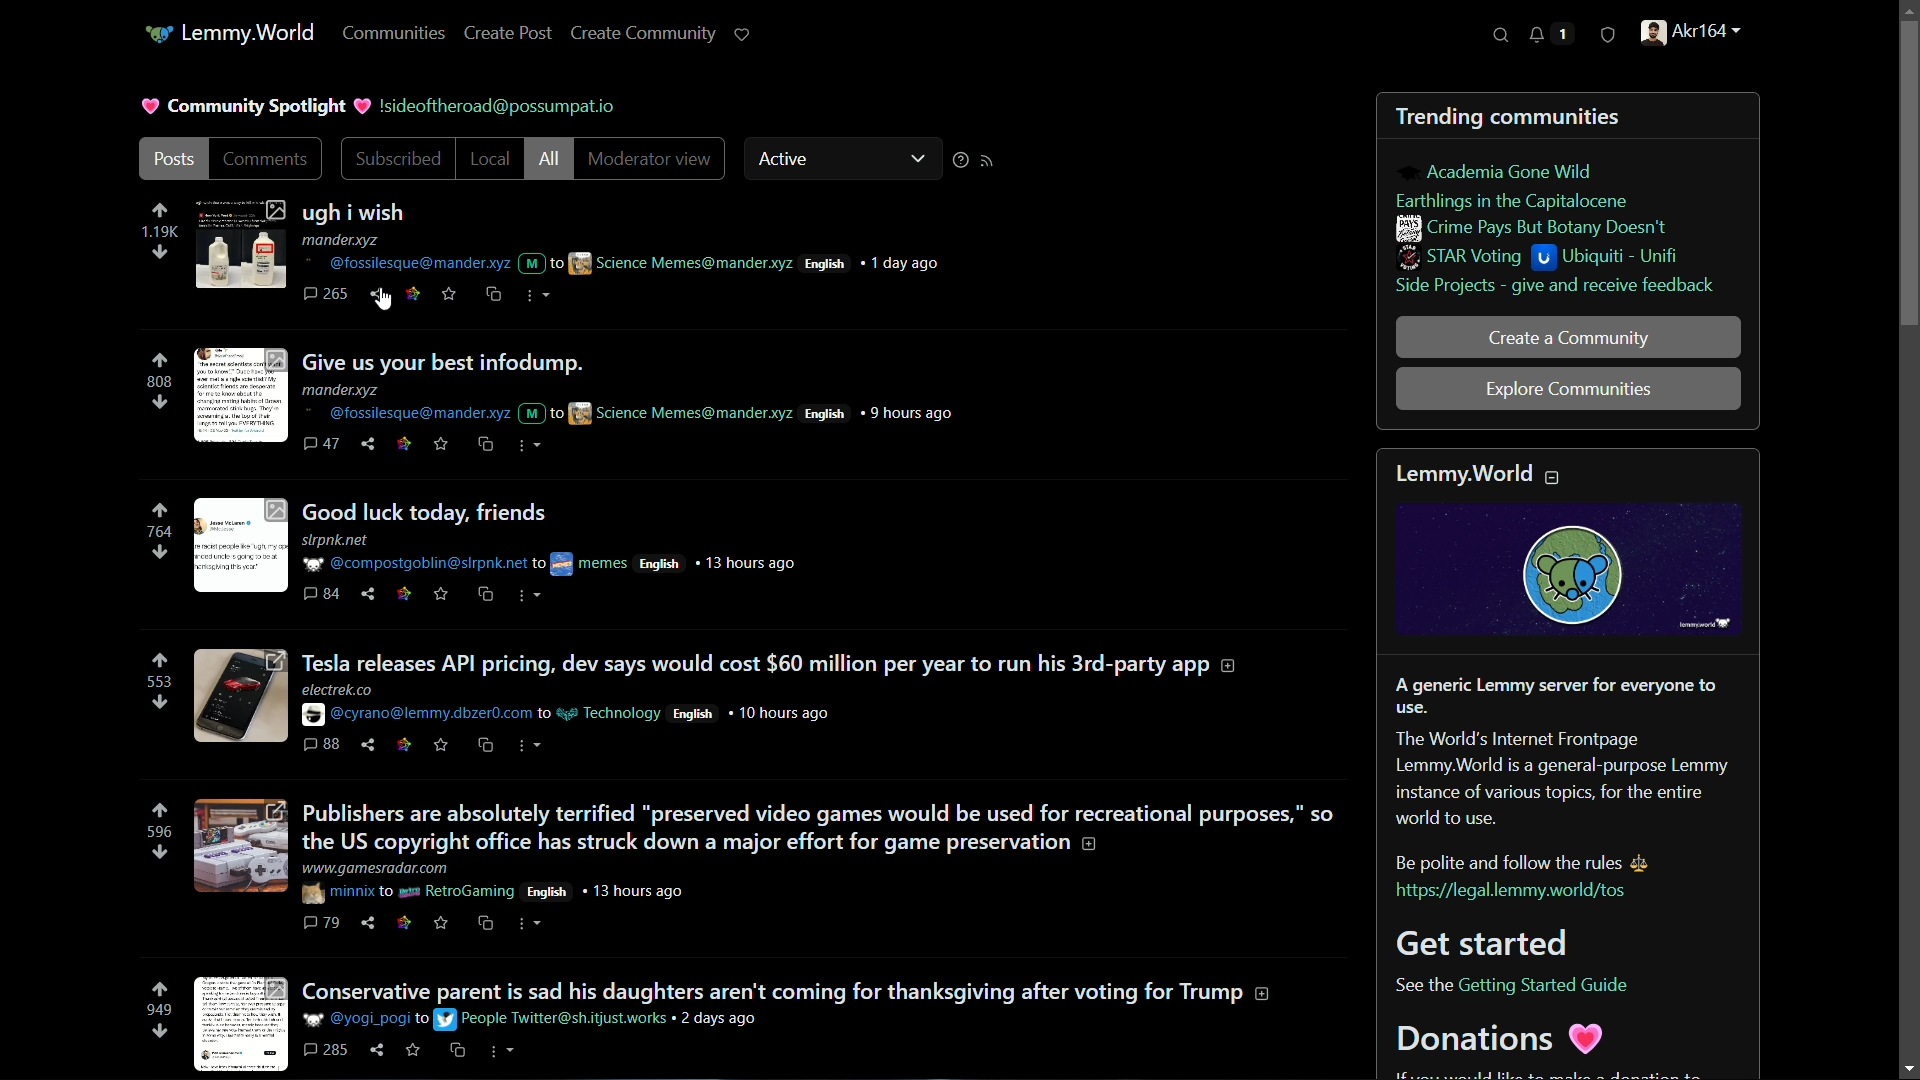 This screenshot has width=1920, height=1080. What do you see at coordinates (529, 923) in the screenshot?
I see `more actions` at bounding box center [529, 923].